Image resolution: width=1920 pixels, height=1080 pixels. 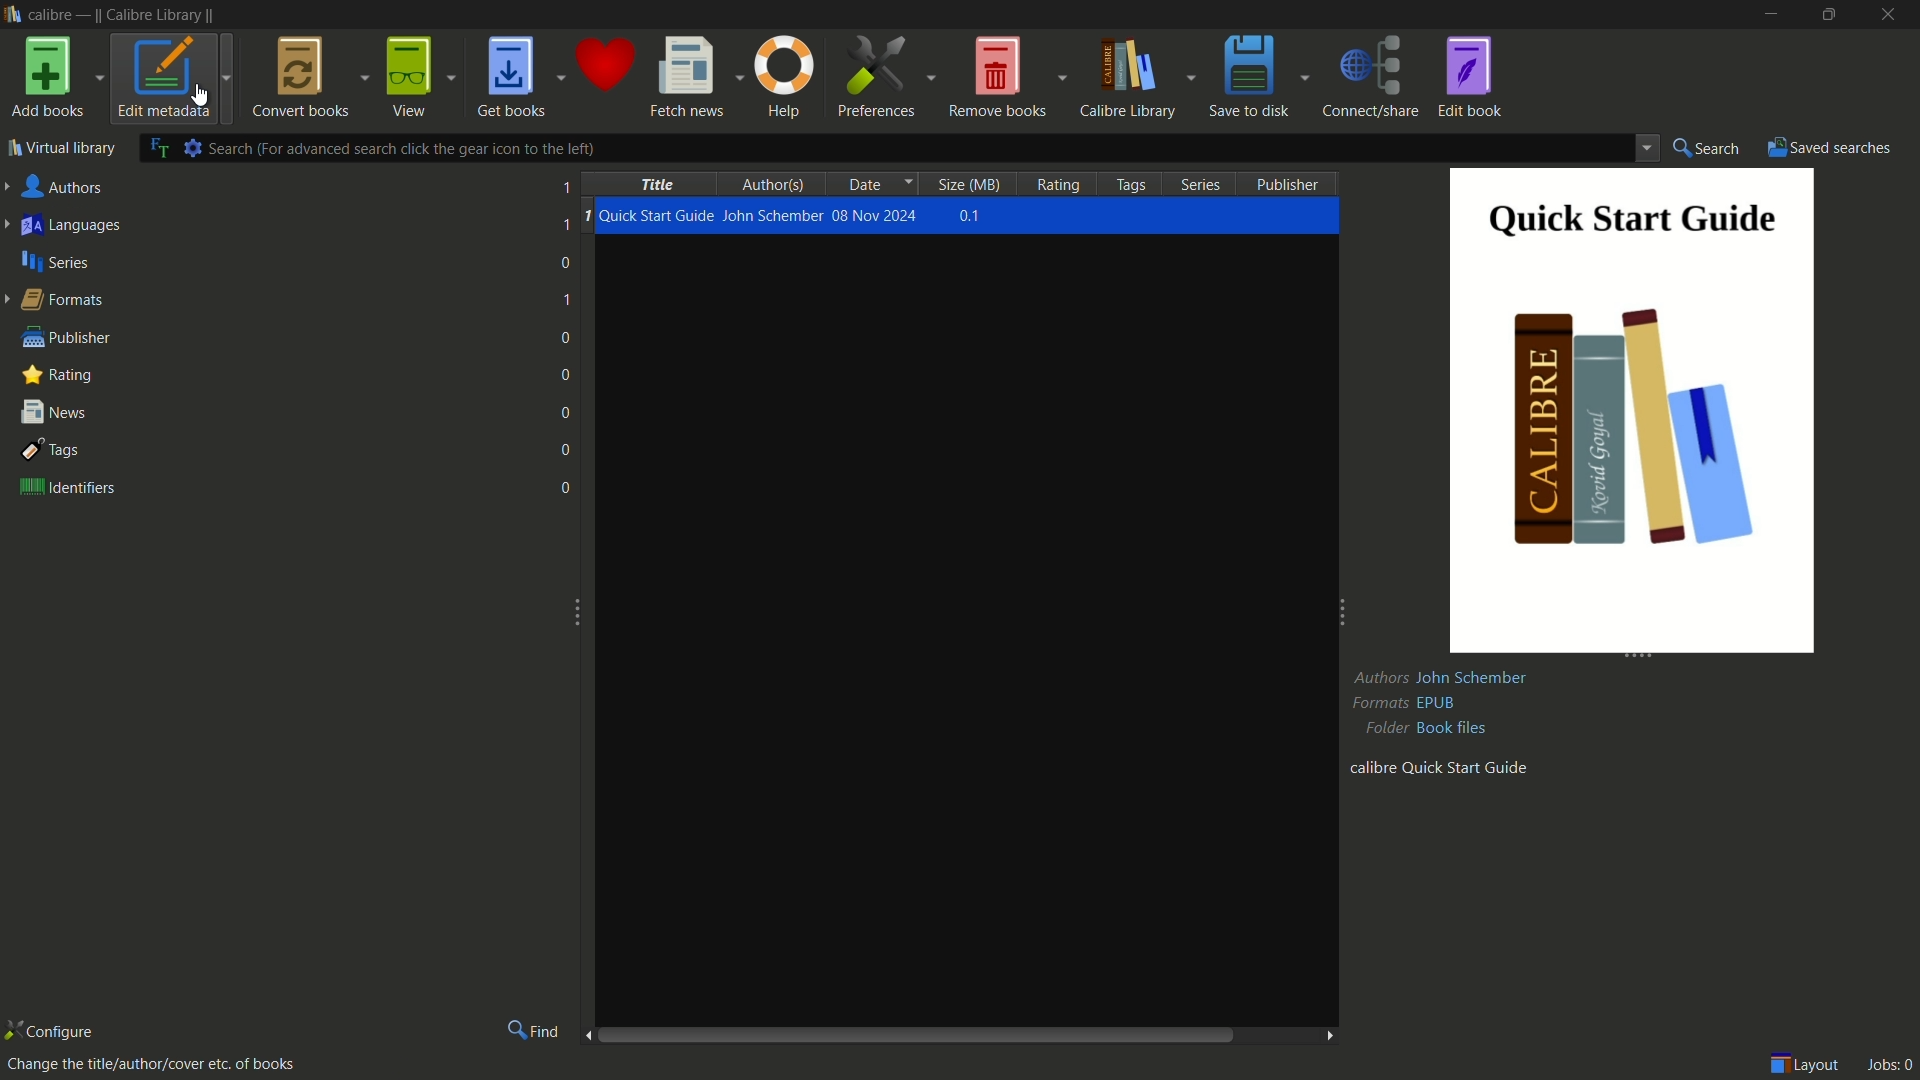 What do you see at coordinates (63, 186) in the screenshot?
I see `authors` at bounding box center [63, 186].